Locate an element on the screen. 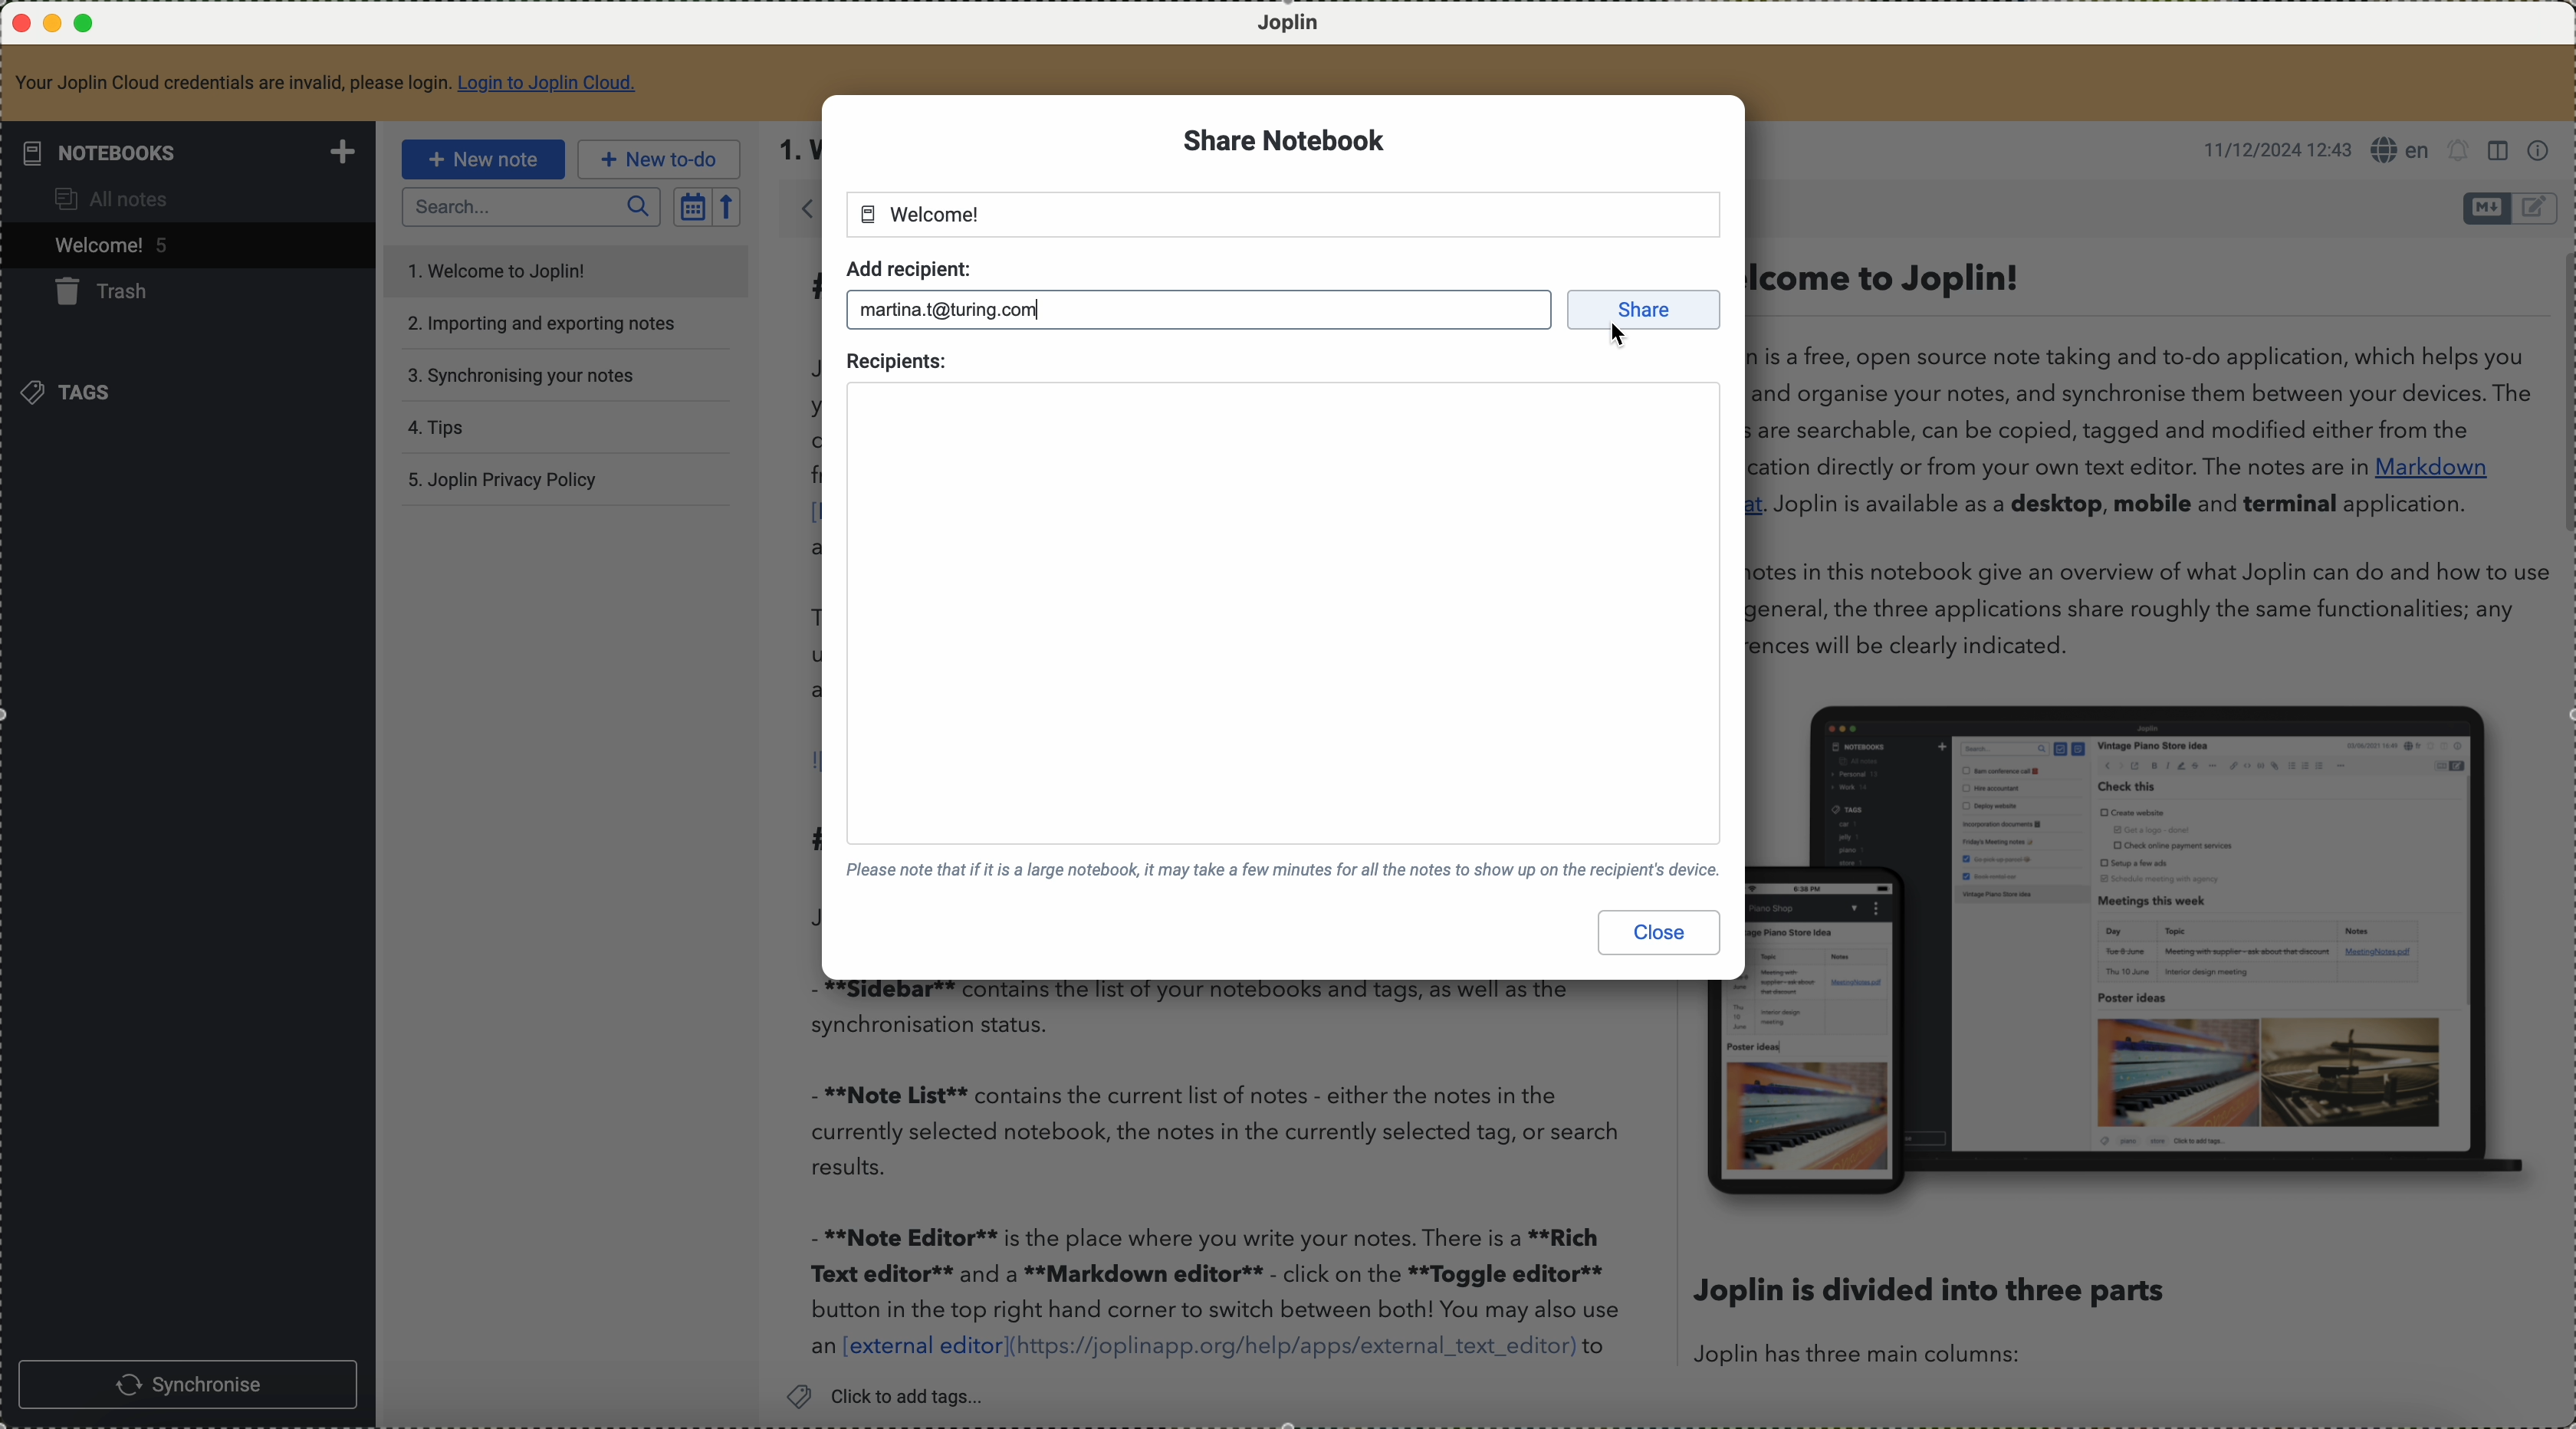 This screenshot has height=1429, width=2576. new to-do is located at coordinates (659, 159).